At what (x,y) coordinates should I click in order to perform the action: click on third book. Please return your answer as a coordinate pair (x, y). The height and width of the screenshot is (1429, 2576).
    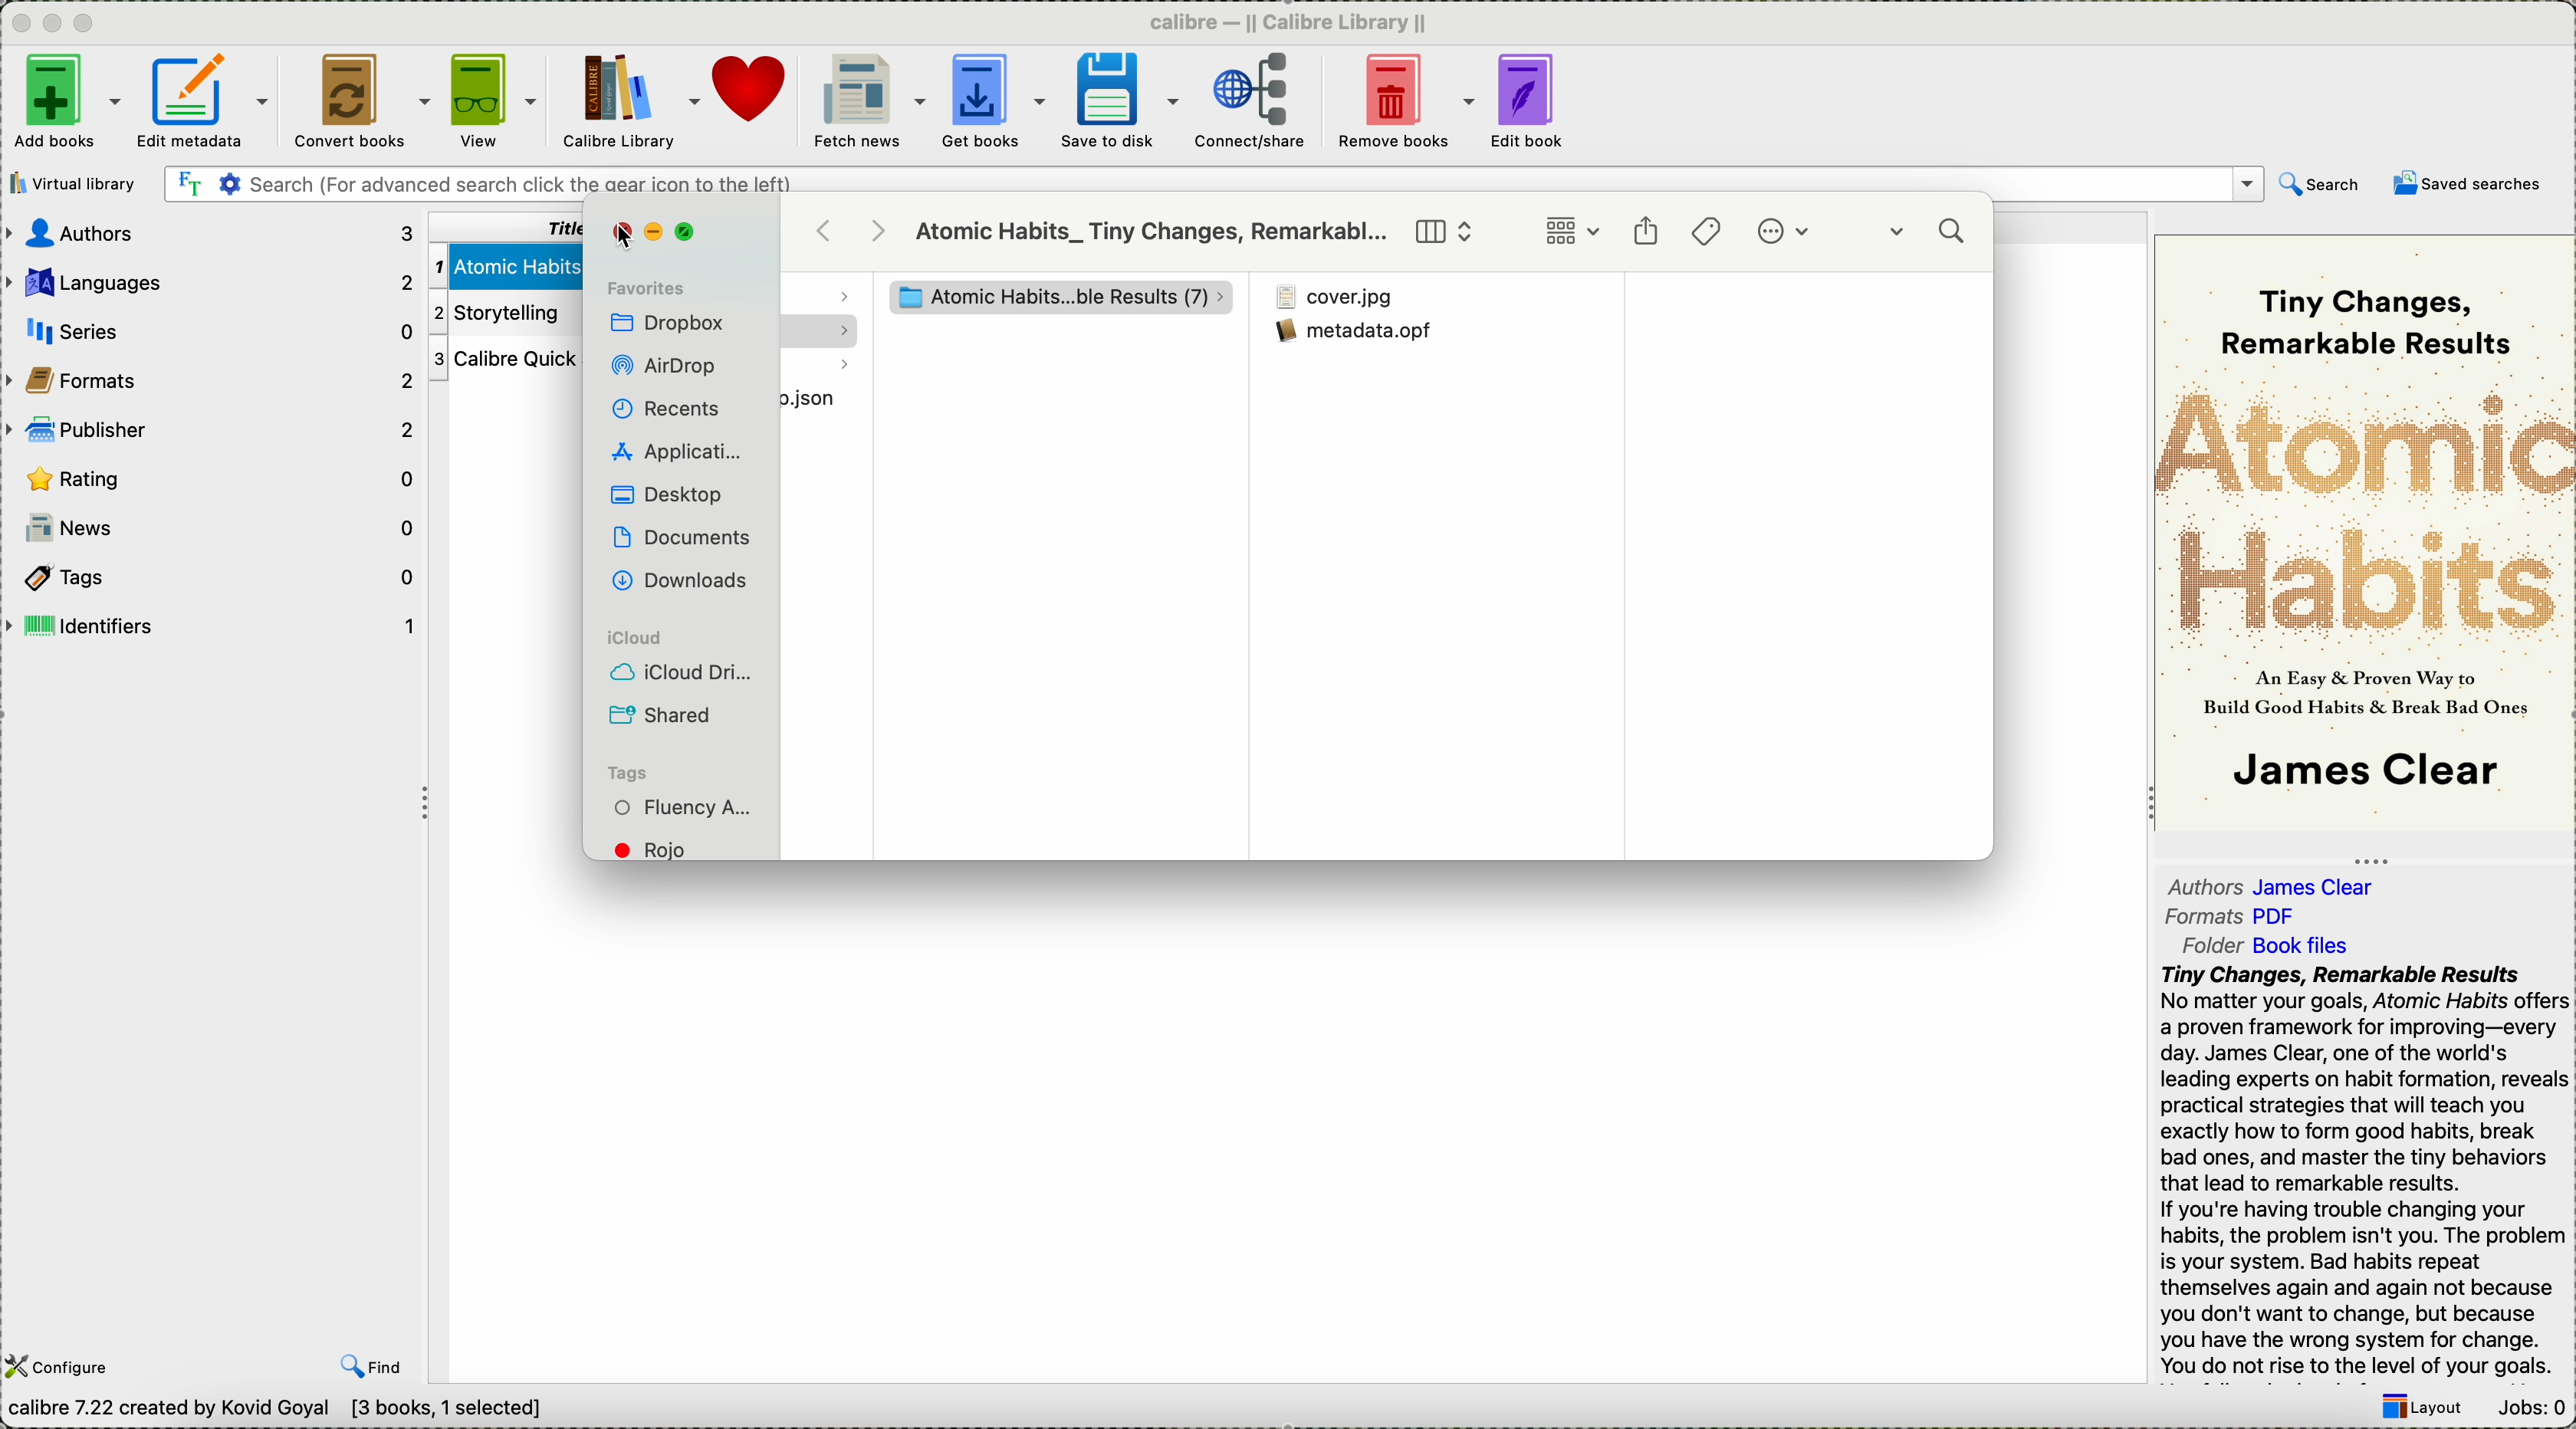
    Looking at the image, I should click on (501, 360).